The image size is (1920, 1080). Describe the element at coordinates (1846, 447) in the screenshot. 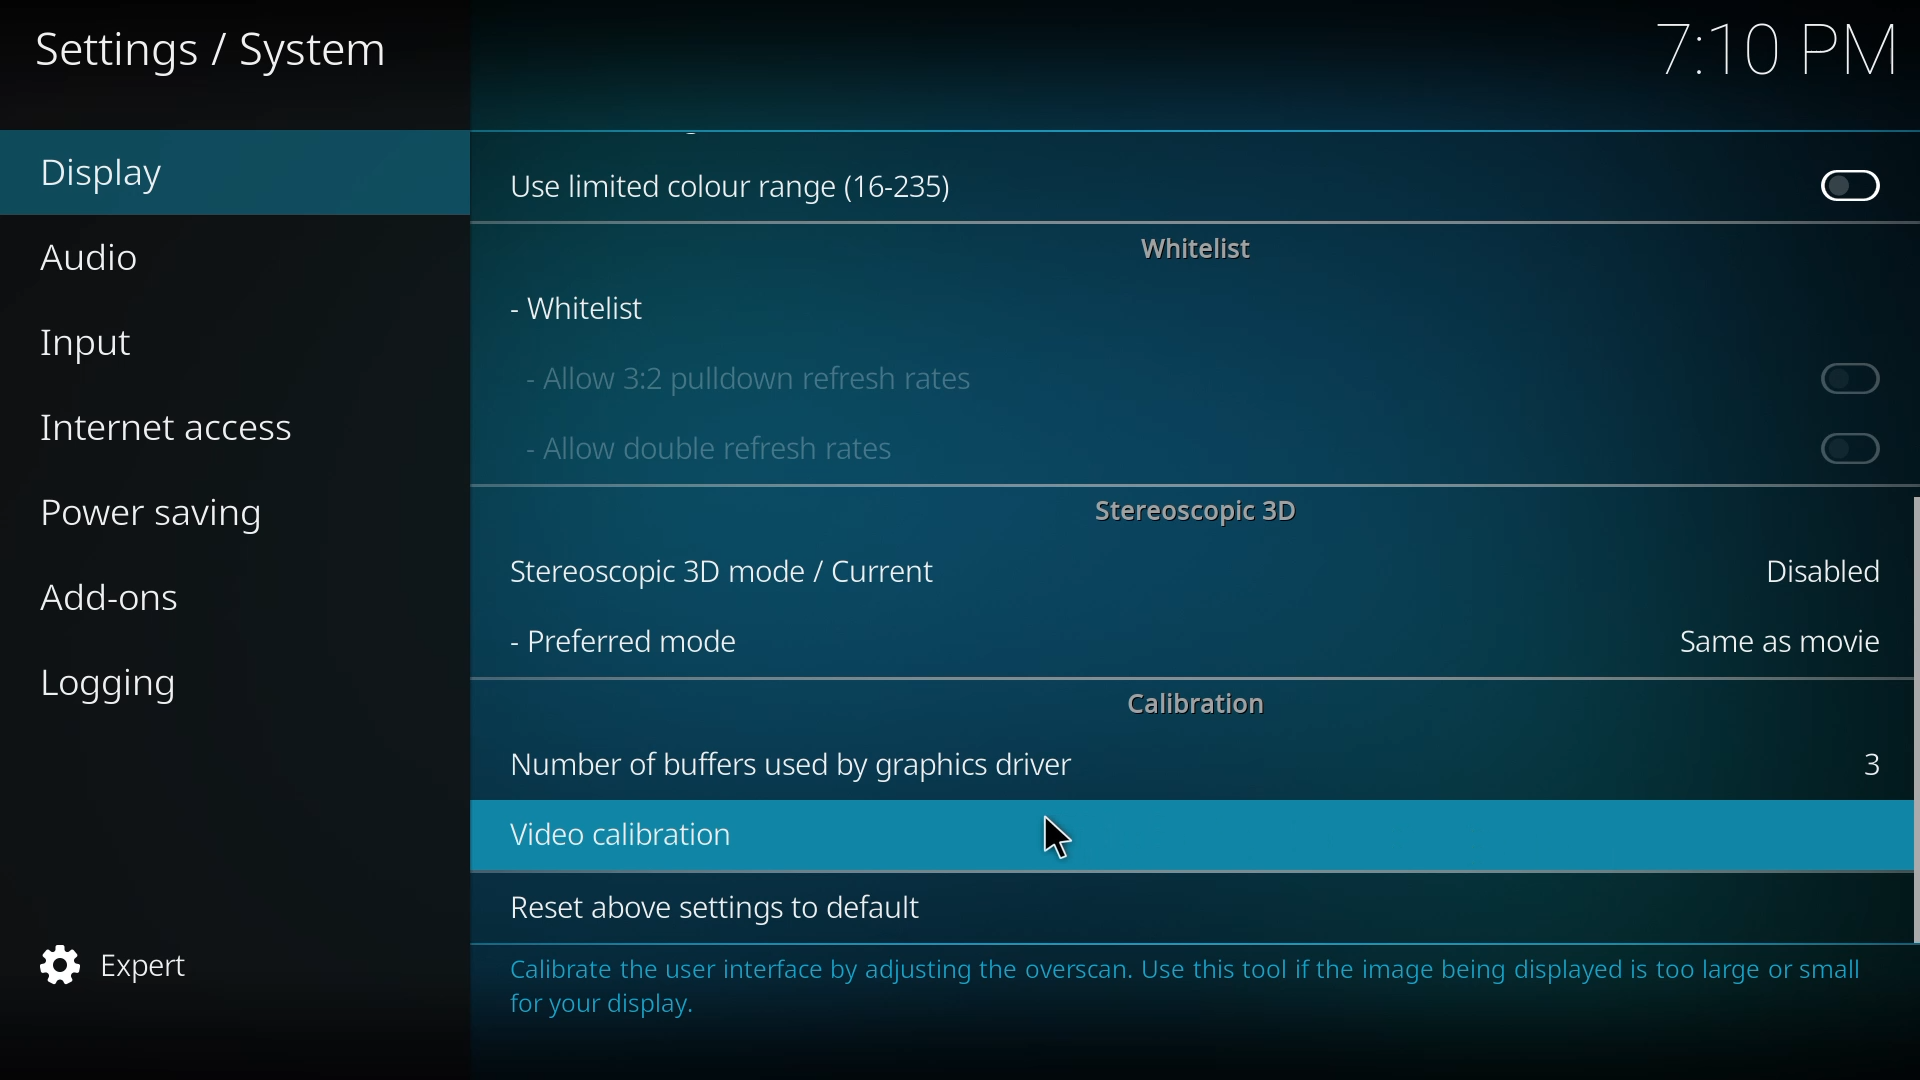

I see `enable` at that location.